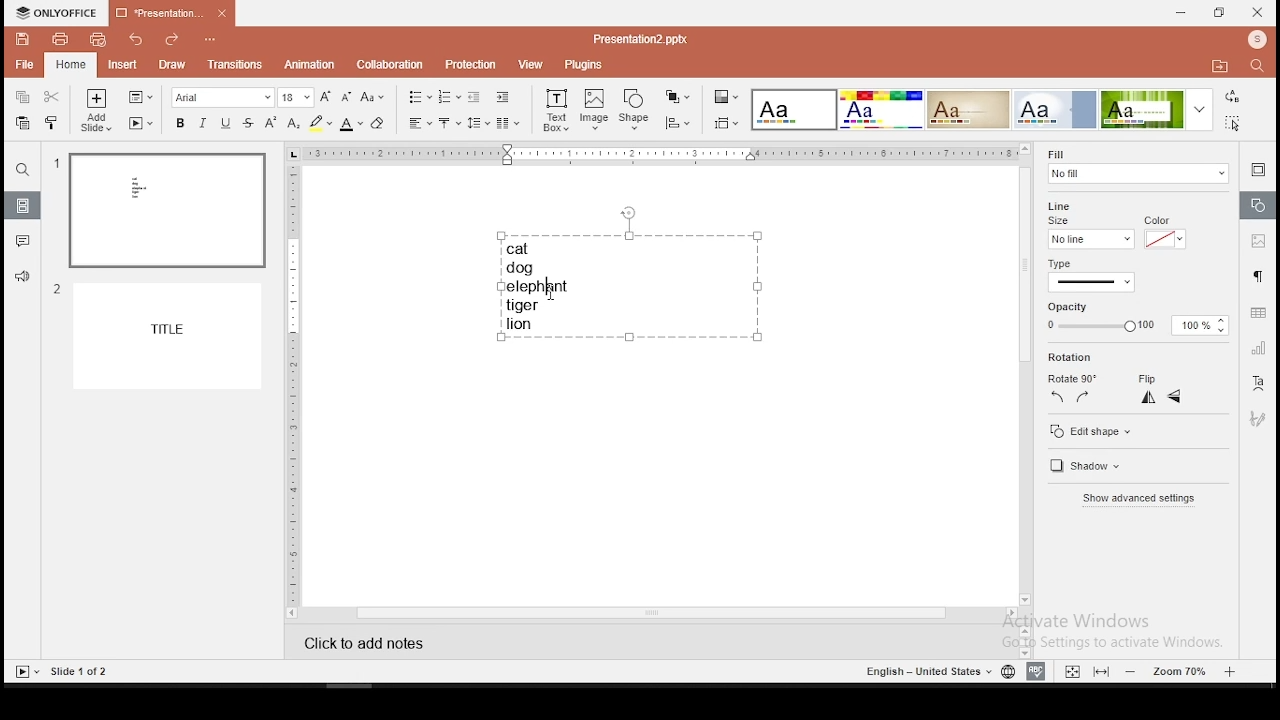  Describe the element at coordinates (350, 123) in the screenshot. I see `font color` at that location.